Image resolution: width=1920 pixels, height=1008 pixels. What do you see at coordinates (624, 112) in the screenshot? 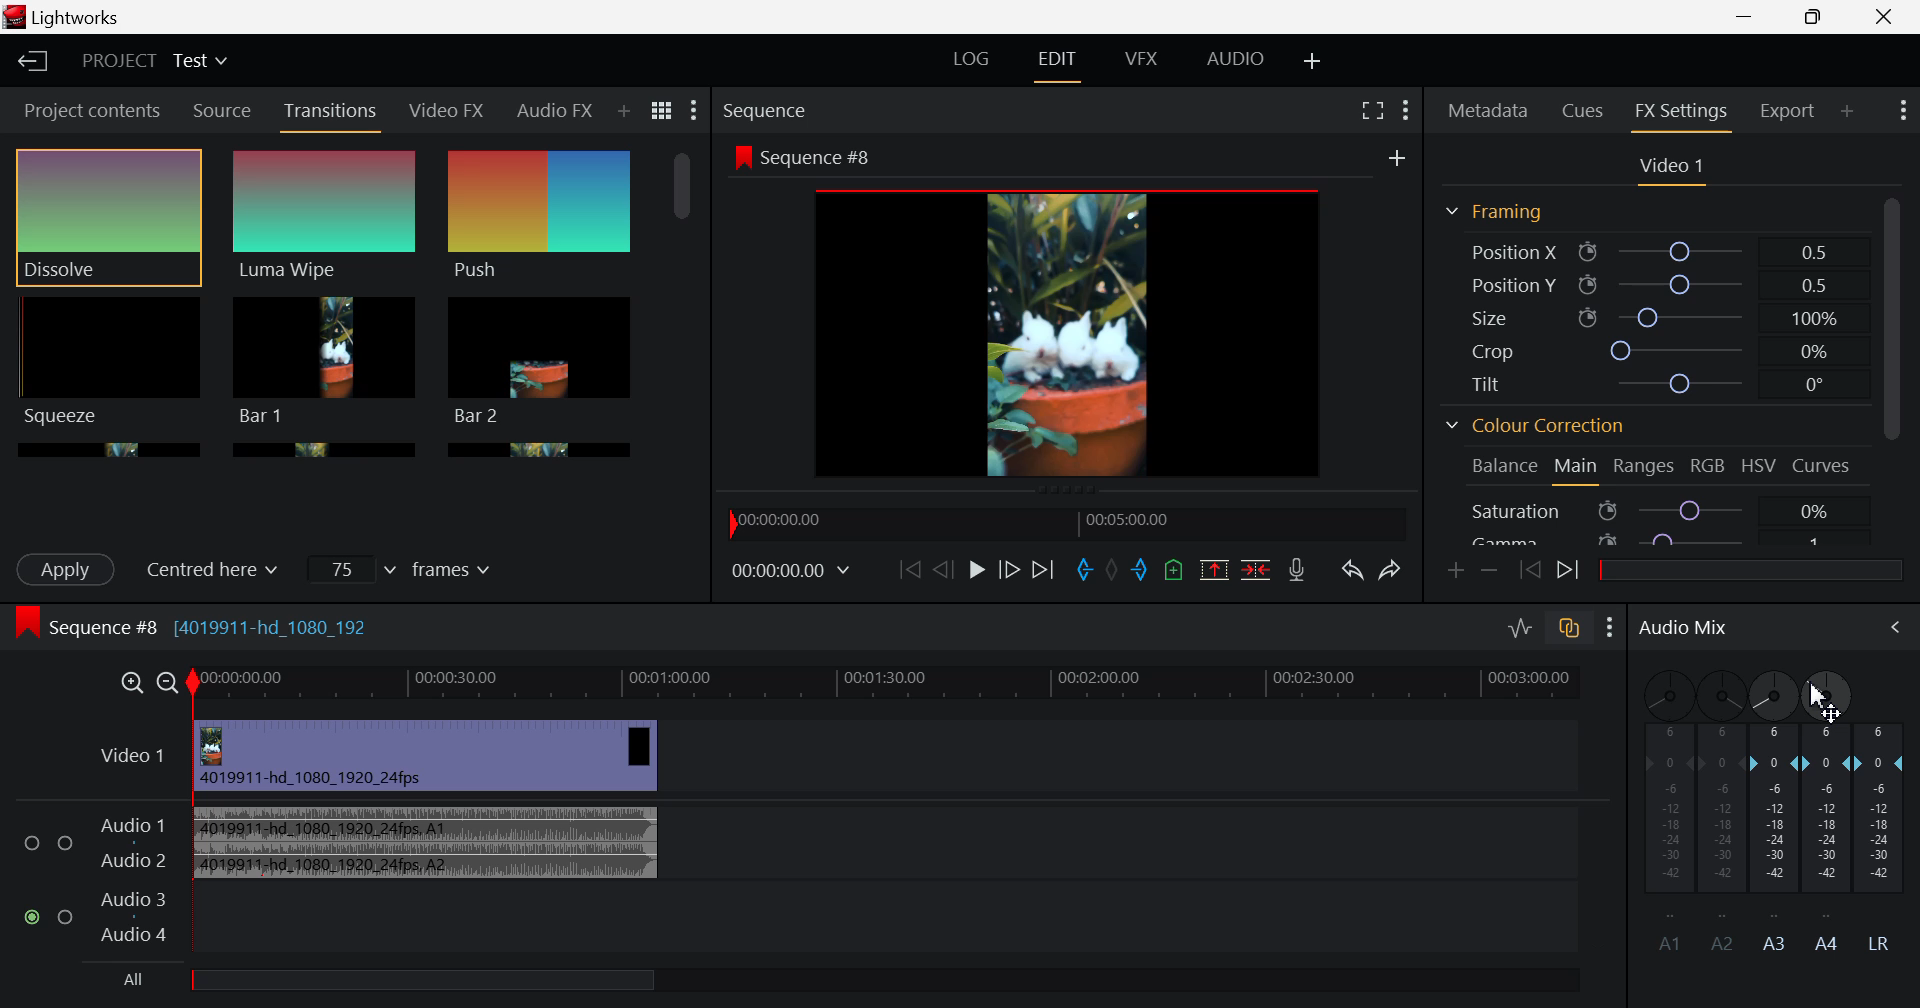
I see `Add Panel` at bounding box center [624, 112].